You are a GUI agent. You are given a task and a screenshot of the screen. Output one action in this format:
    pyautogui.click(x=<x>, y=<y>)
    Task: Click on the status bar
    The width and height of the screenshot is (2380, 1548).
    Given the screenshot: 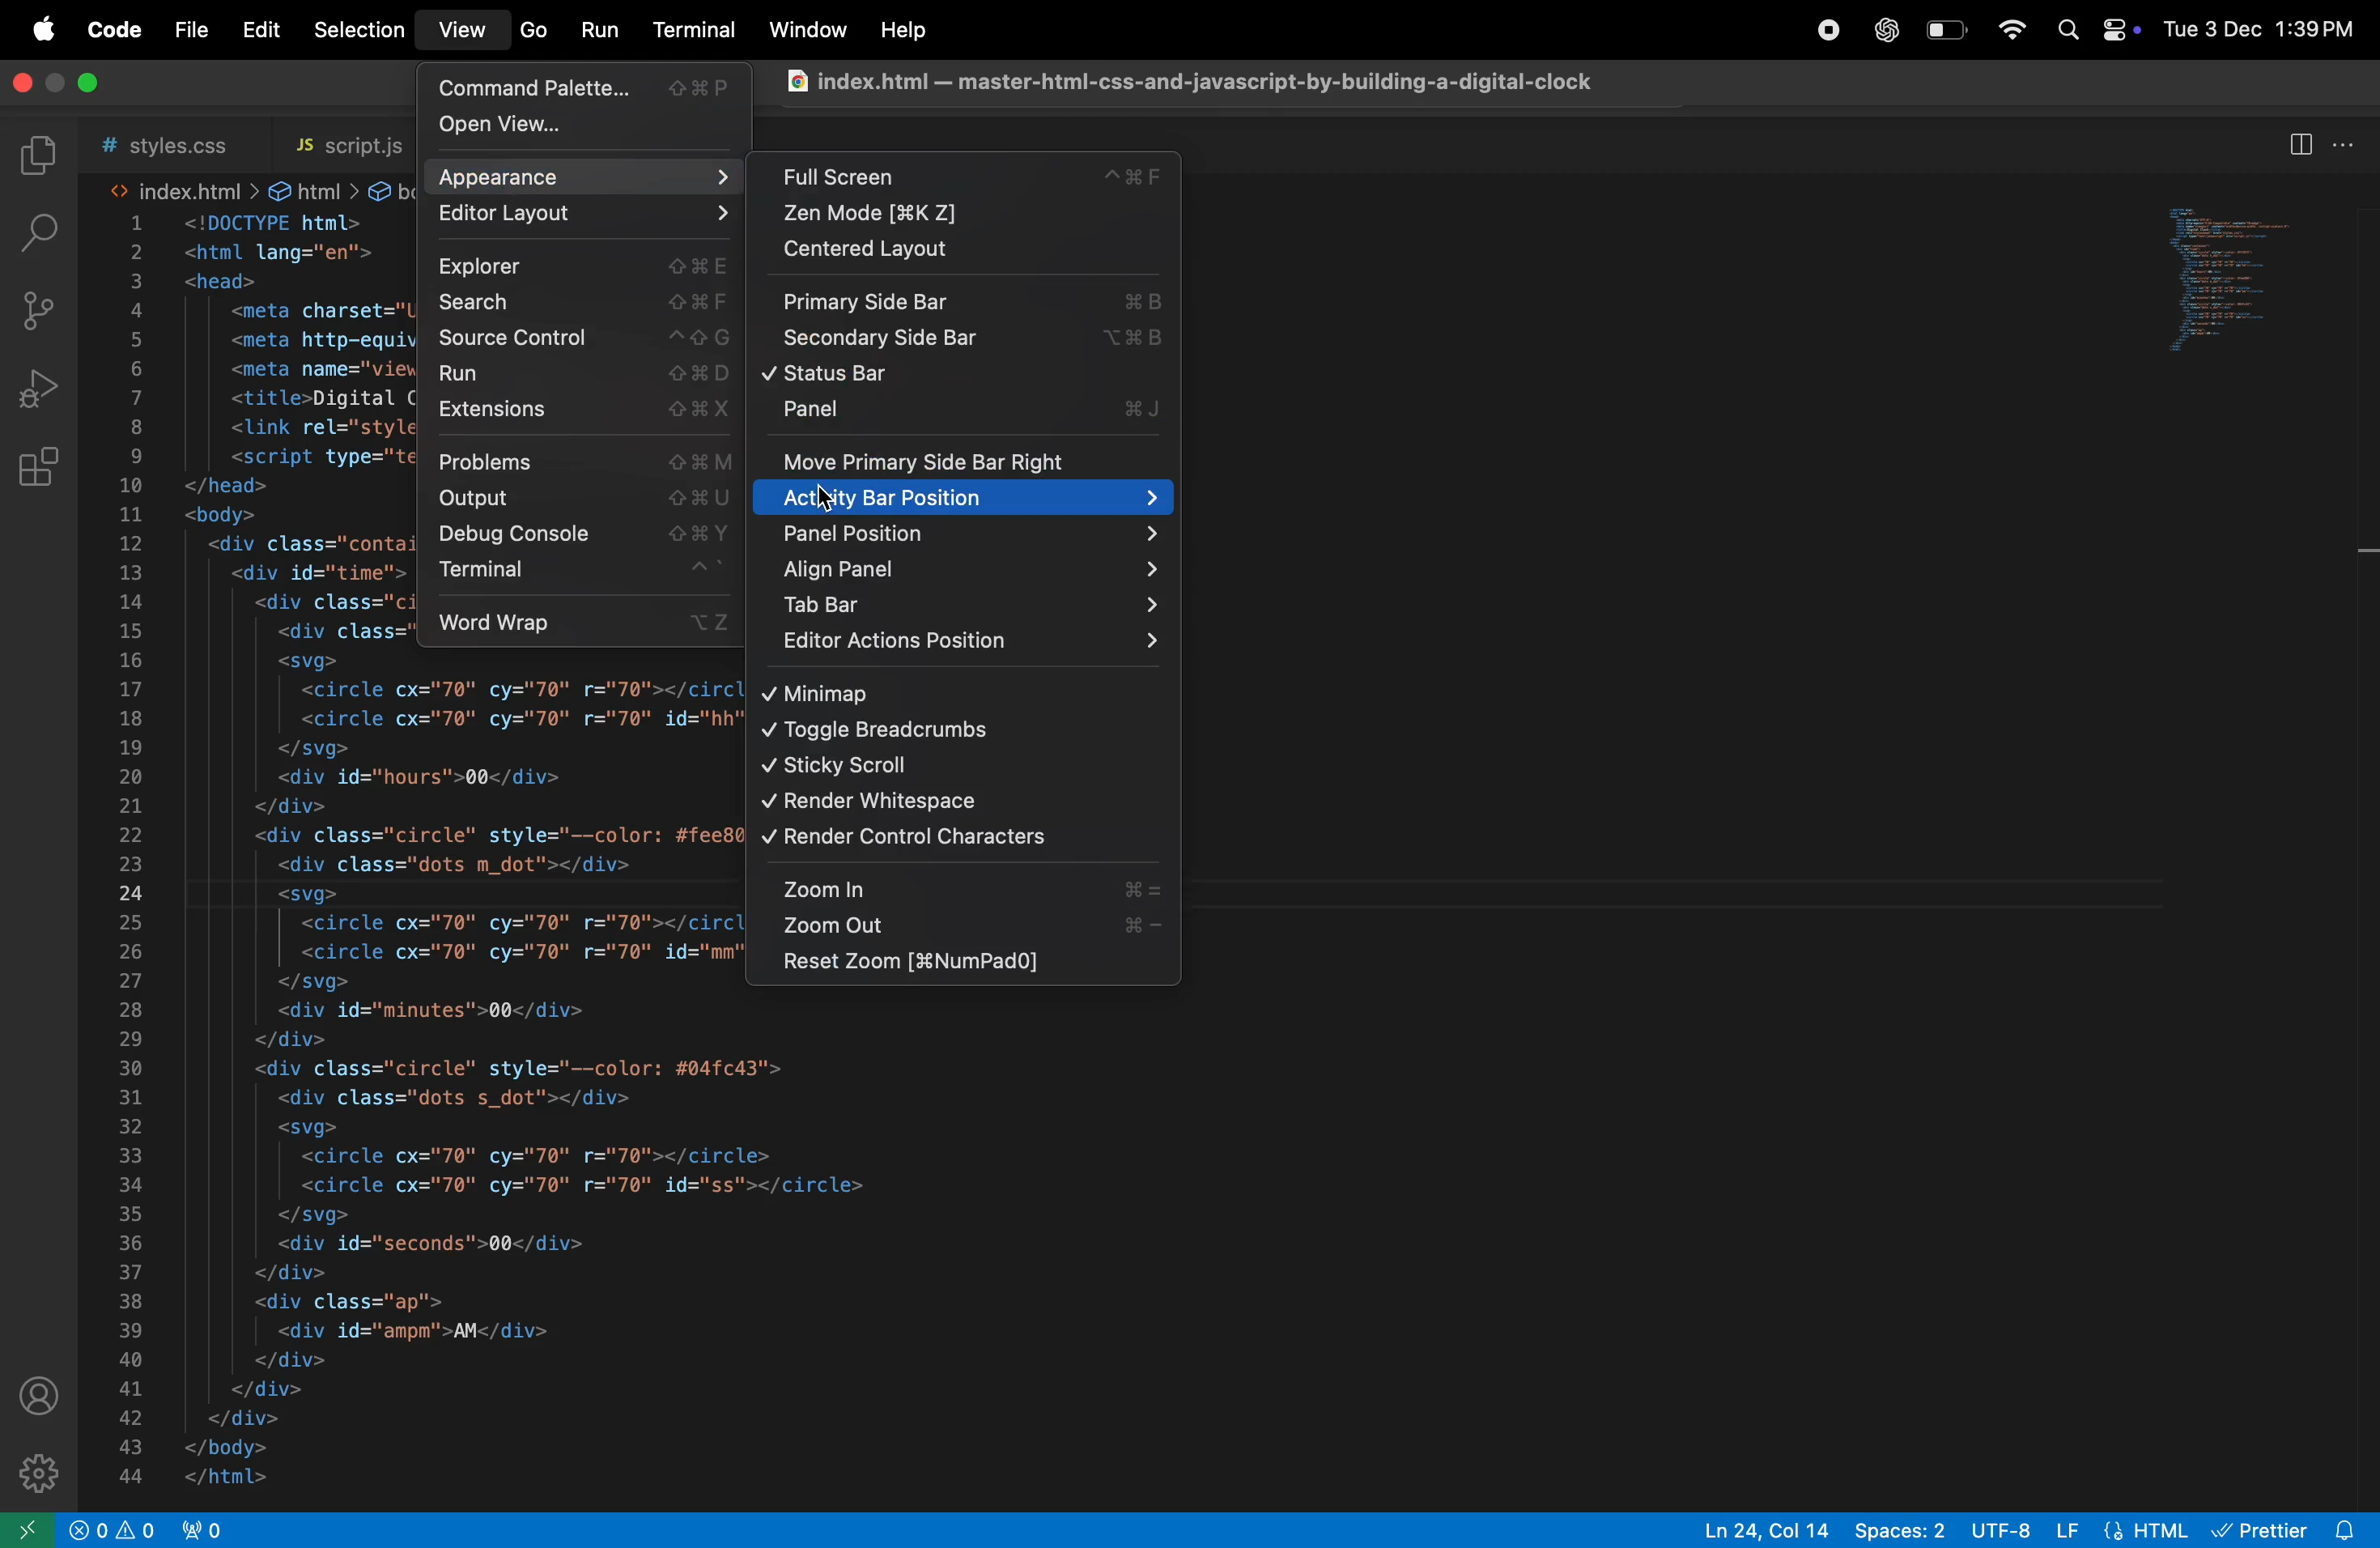 What is the action you would take?
    pyautogui.click(x=964, y=376)
    